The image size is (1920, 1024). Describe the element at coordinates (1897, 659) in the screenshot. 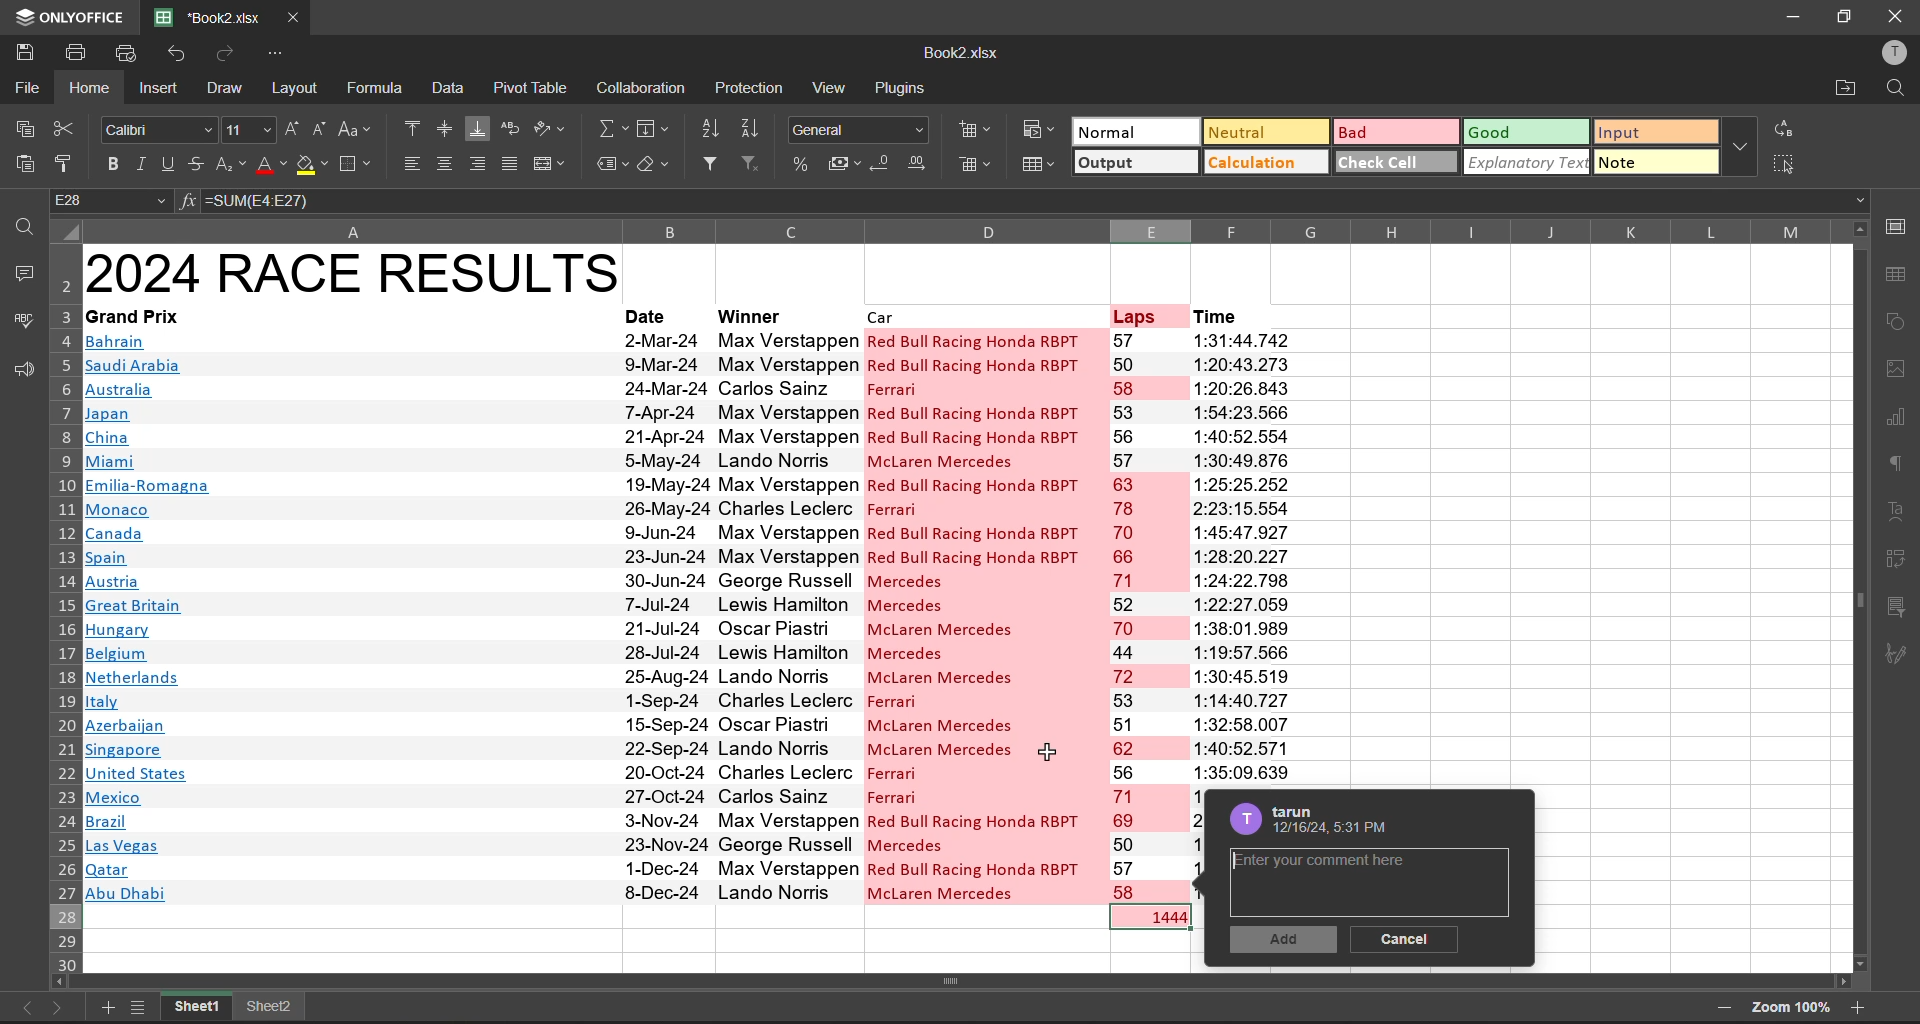

I see `signature` at that location.